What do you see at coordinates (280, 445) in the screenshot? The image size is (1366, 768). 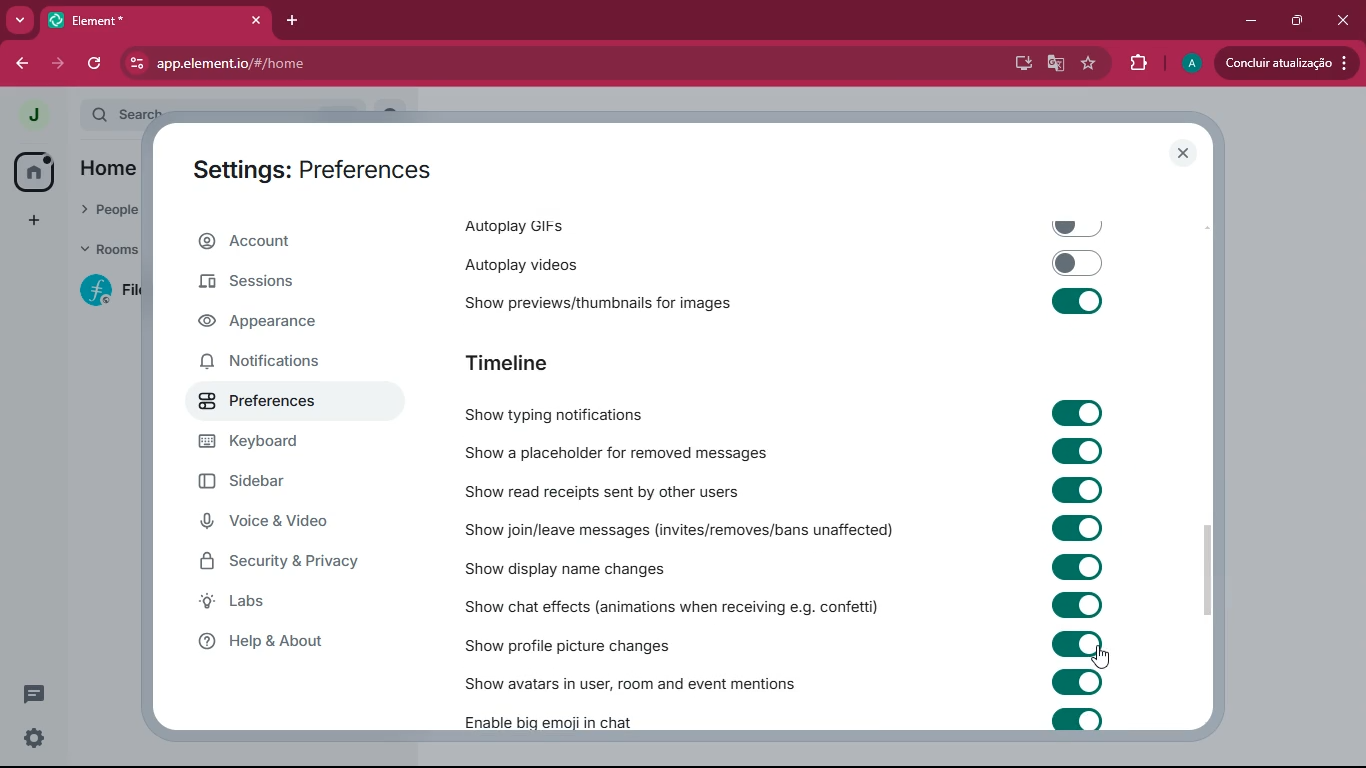 I see `keyboard` at bounding box center [280, 445].